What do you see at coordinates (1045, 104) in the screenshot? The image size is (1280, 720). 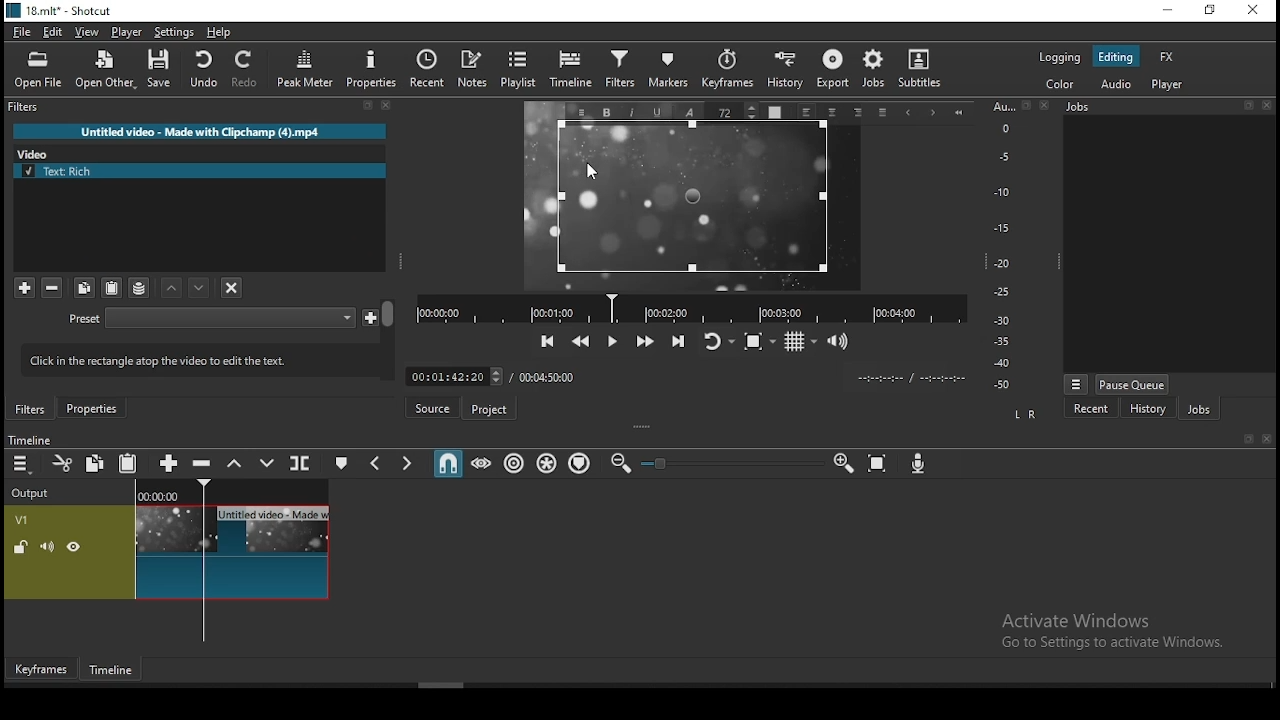 I see `Close` at bounding box center [1045, 104].